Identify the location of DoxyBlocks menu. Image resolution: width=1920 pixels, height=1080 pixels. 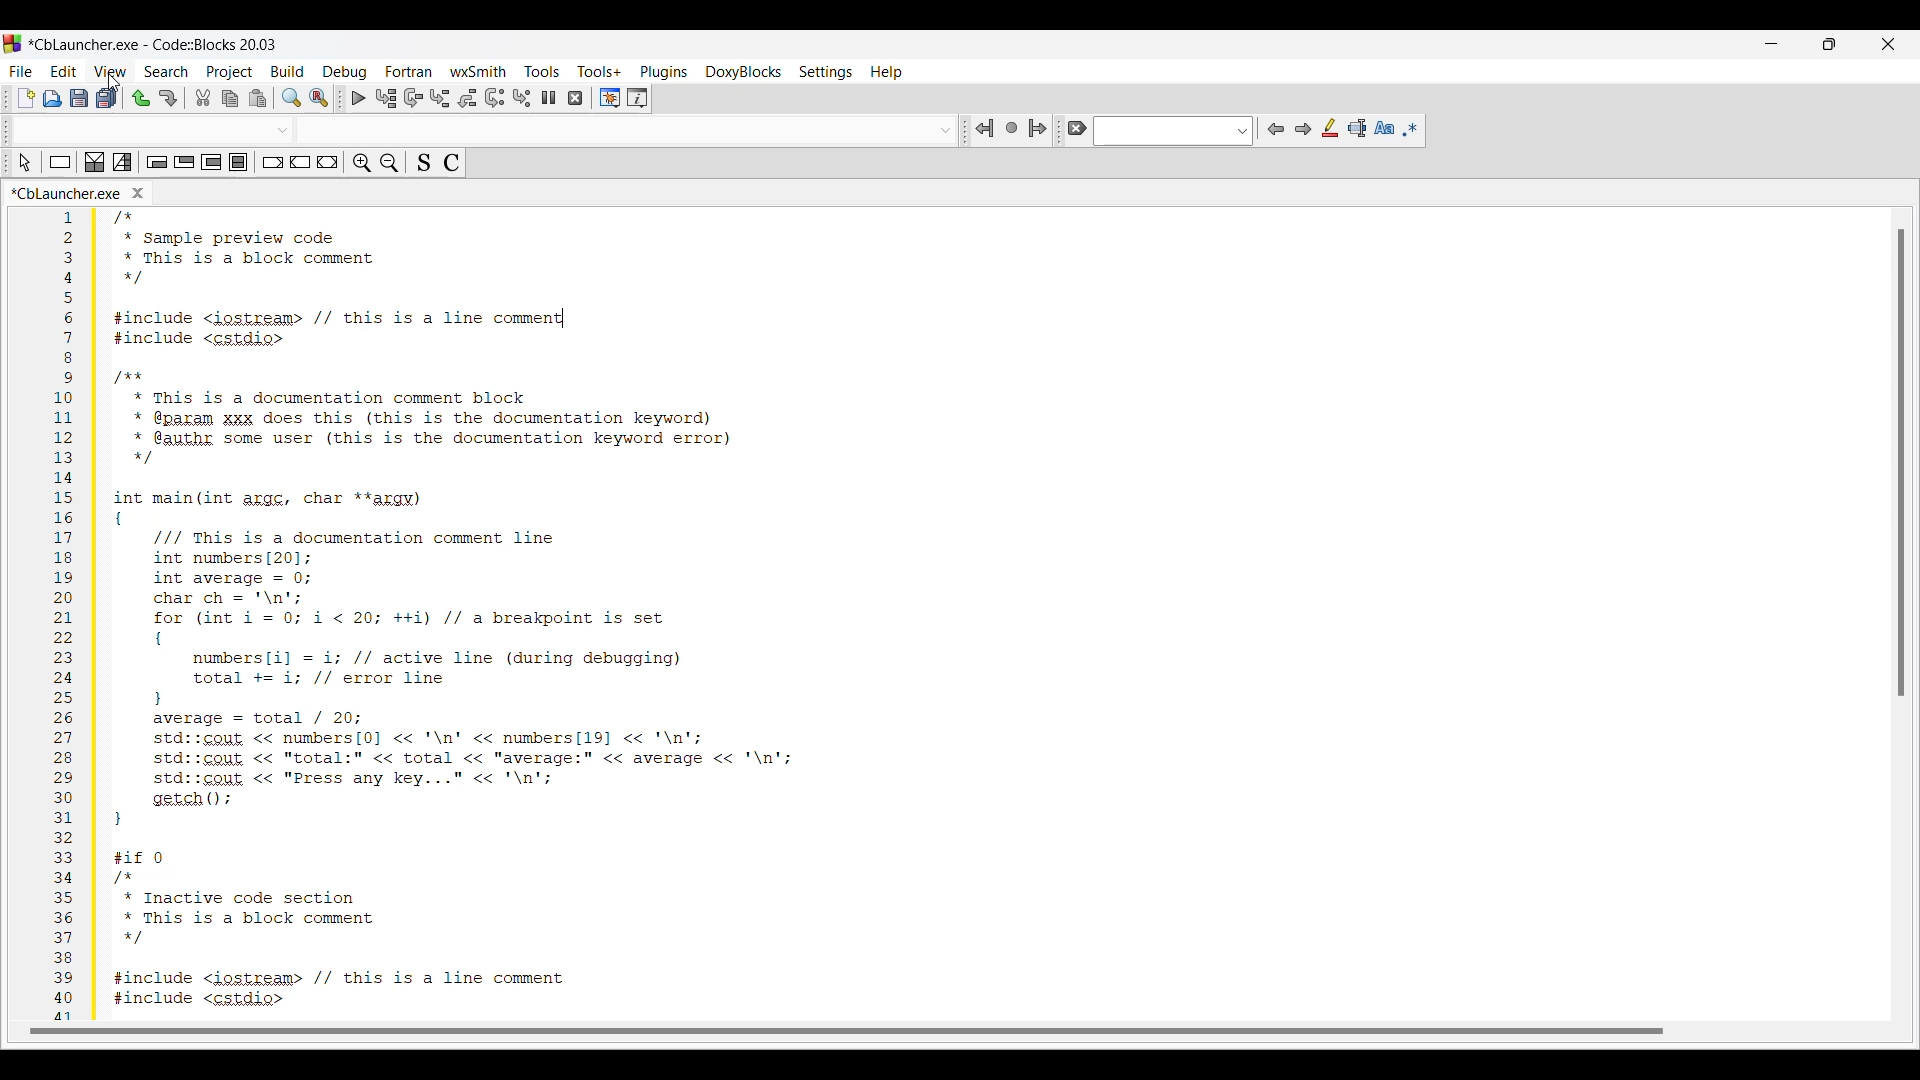
(743, 73).